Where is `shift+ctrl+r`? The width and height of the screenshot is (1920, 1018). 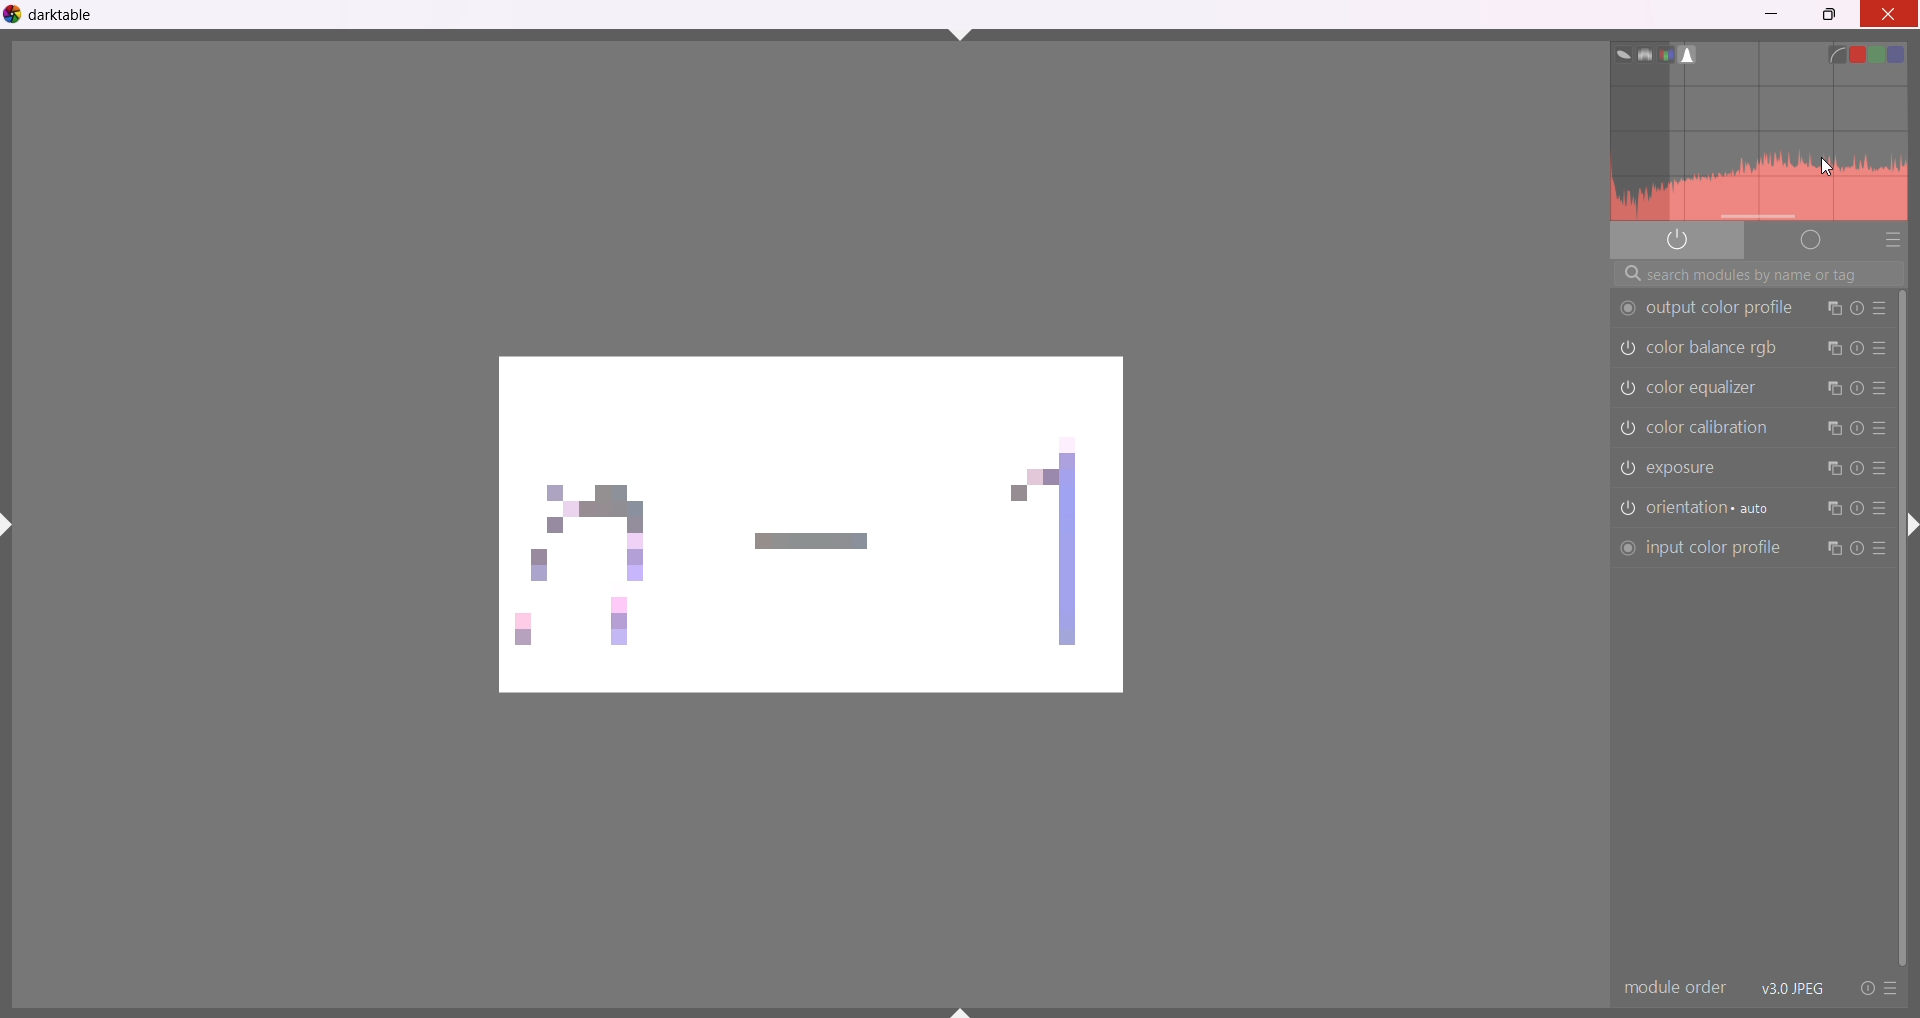 shift+ctrl+r is located at coordinates (1911, 531).